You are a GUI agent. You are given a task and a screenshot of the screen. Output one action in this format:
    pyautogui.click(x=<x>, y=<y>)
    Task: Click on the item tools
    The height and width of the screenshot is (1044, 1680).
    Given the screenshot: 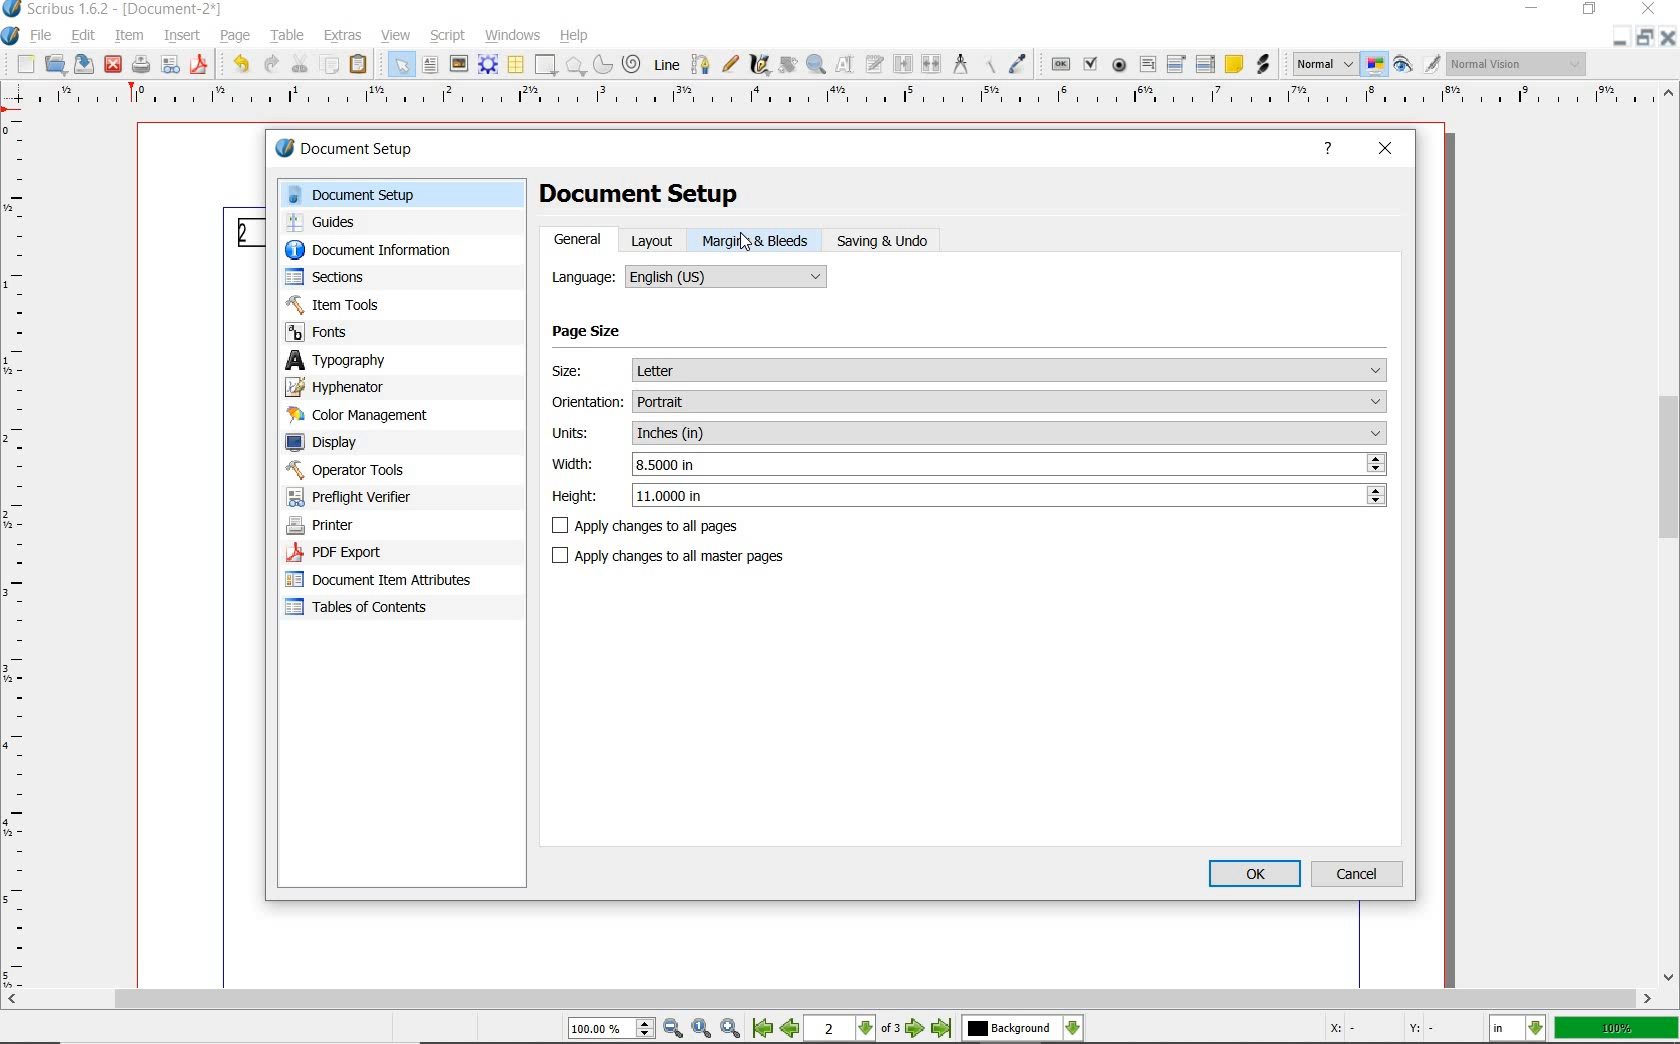 What is the action you would take?
    pyautogui.click(x=337, y=307)
    